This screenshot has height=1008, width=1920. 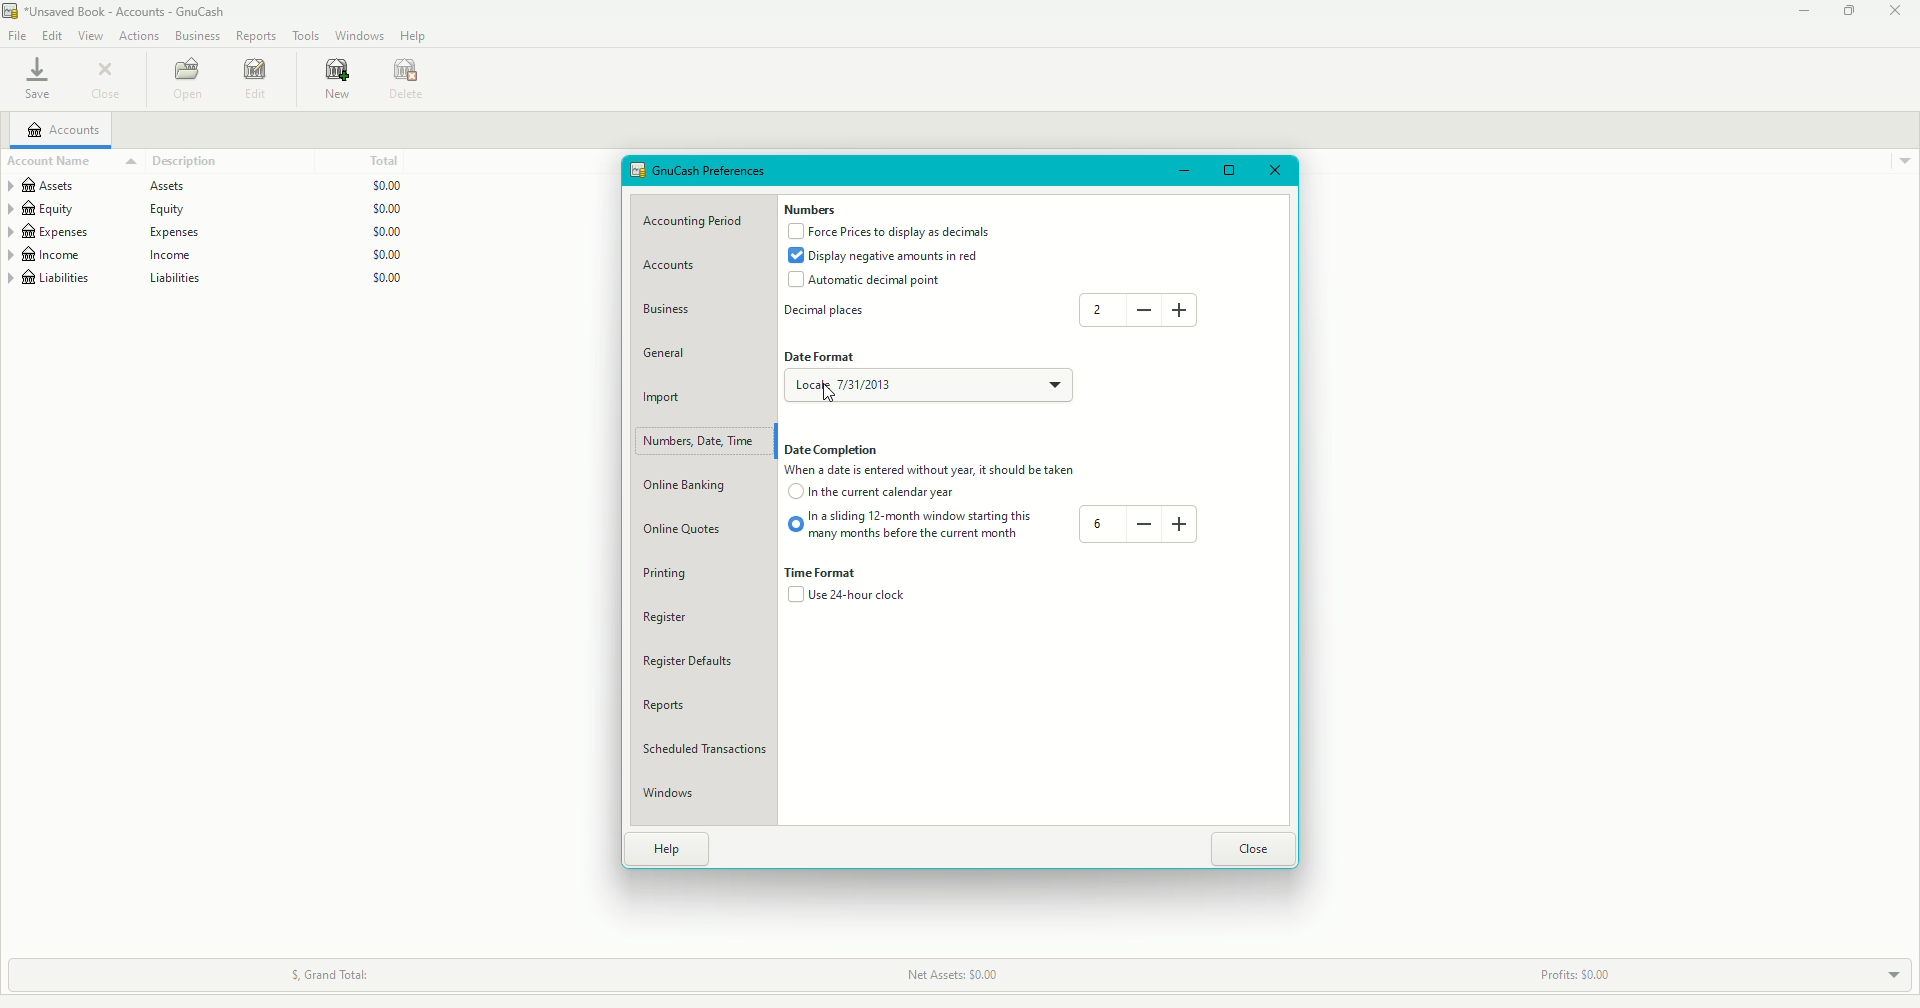 What do you see at coordinates (138, 35) in the screenshot?
I see `Actions` at bounding box center [138, 35].